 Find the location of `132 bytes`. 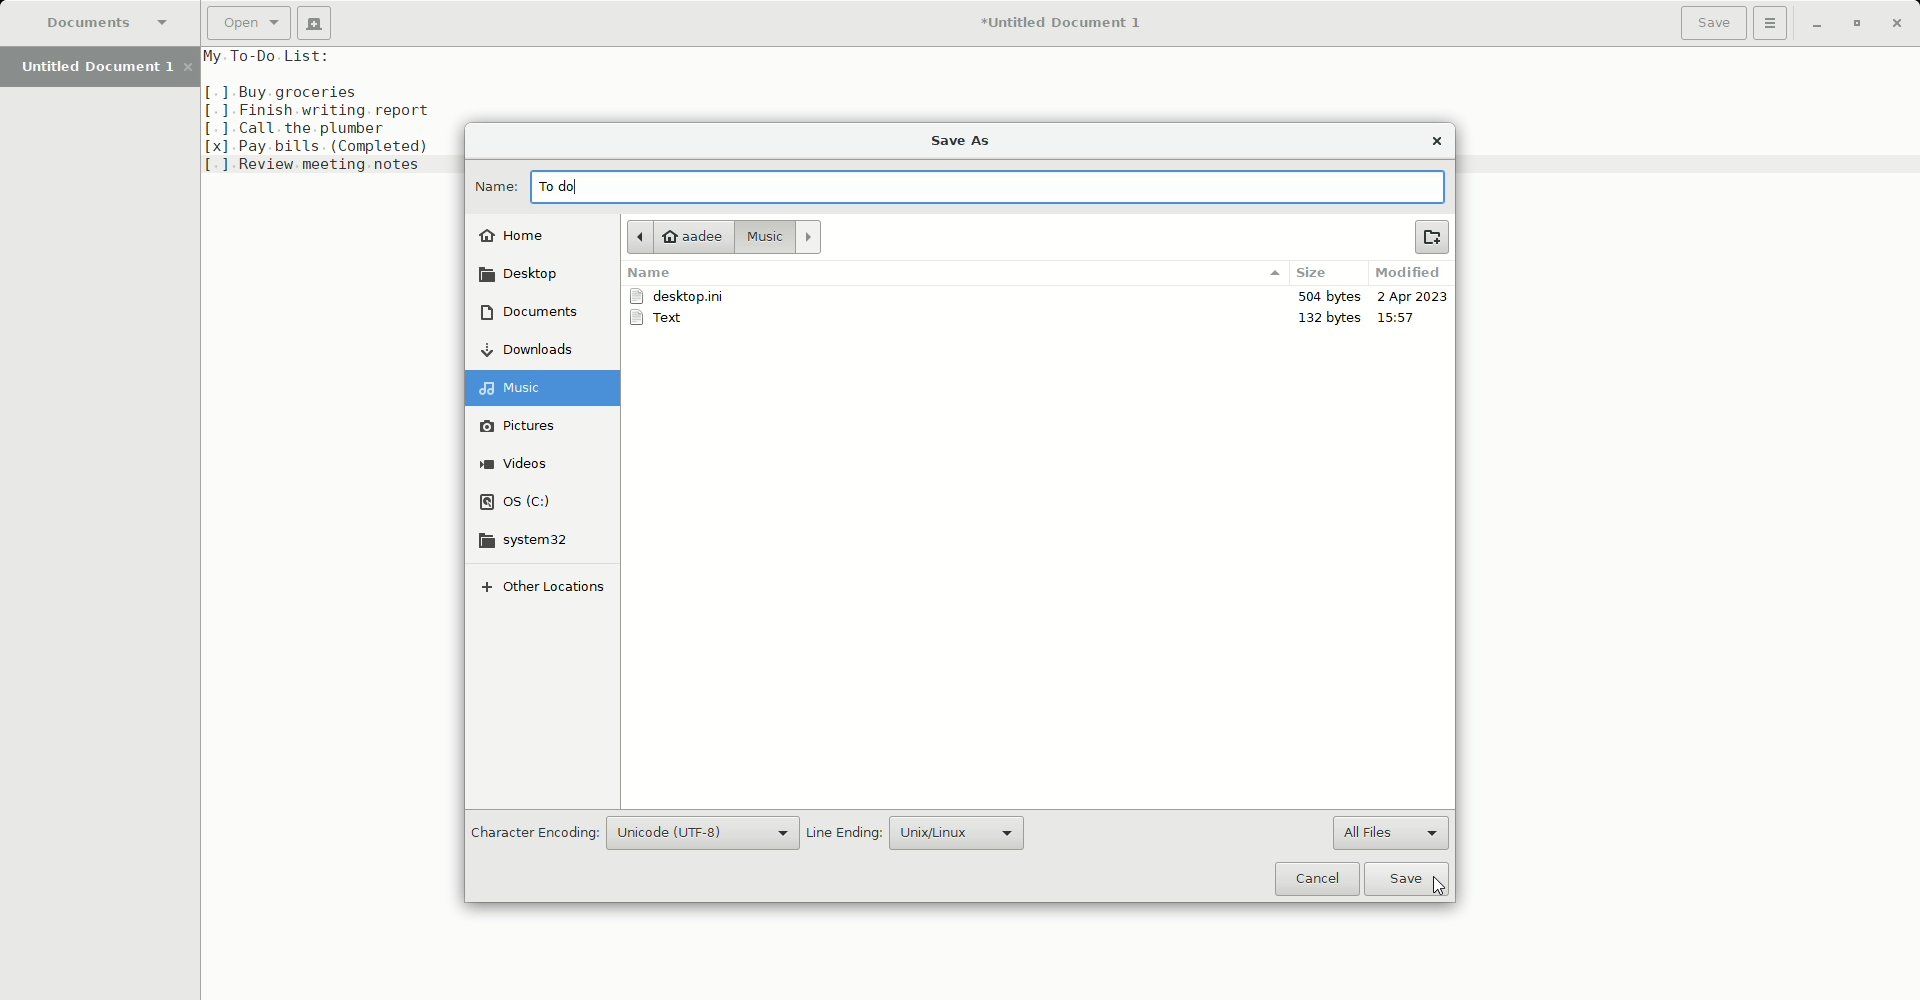

132 bytes is located at coordinates (1332, 317).